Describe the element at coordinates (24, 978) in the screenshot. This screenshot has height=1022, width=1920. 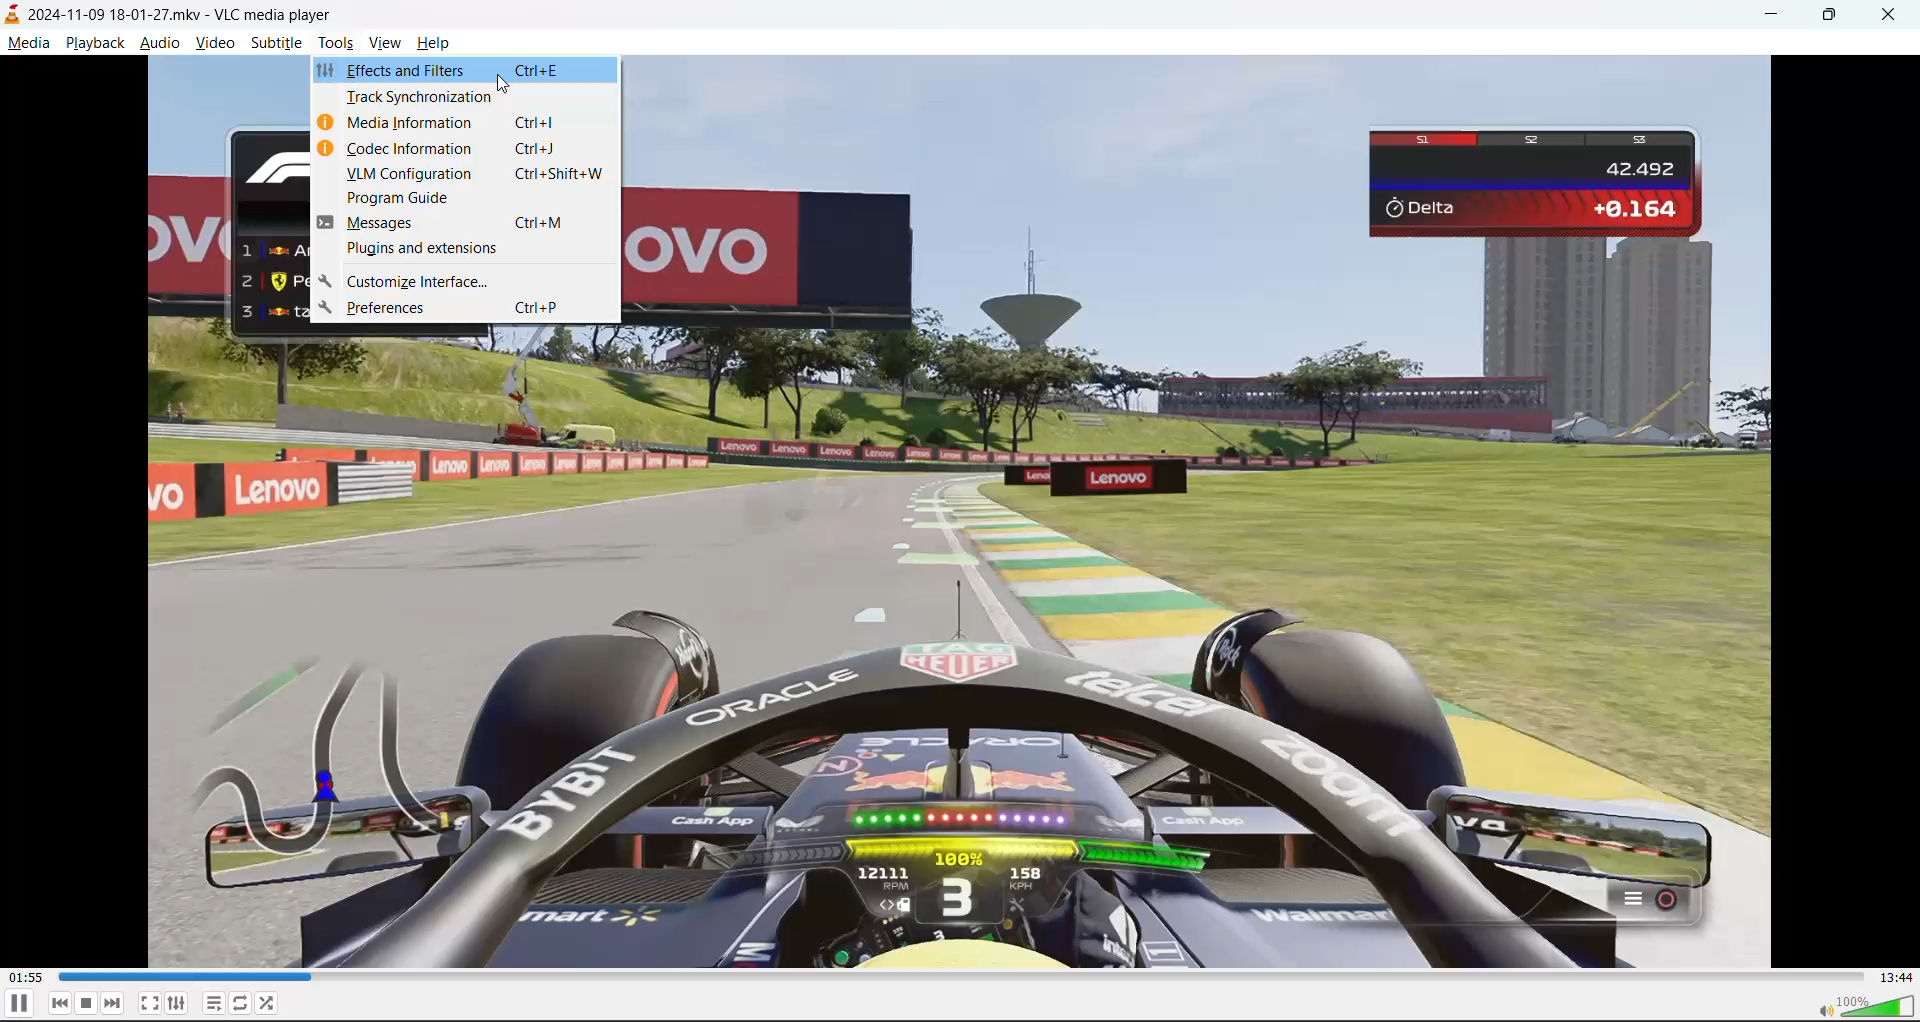
I see `current track time` at that location.